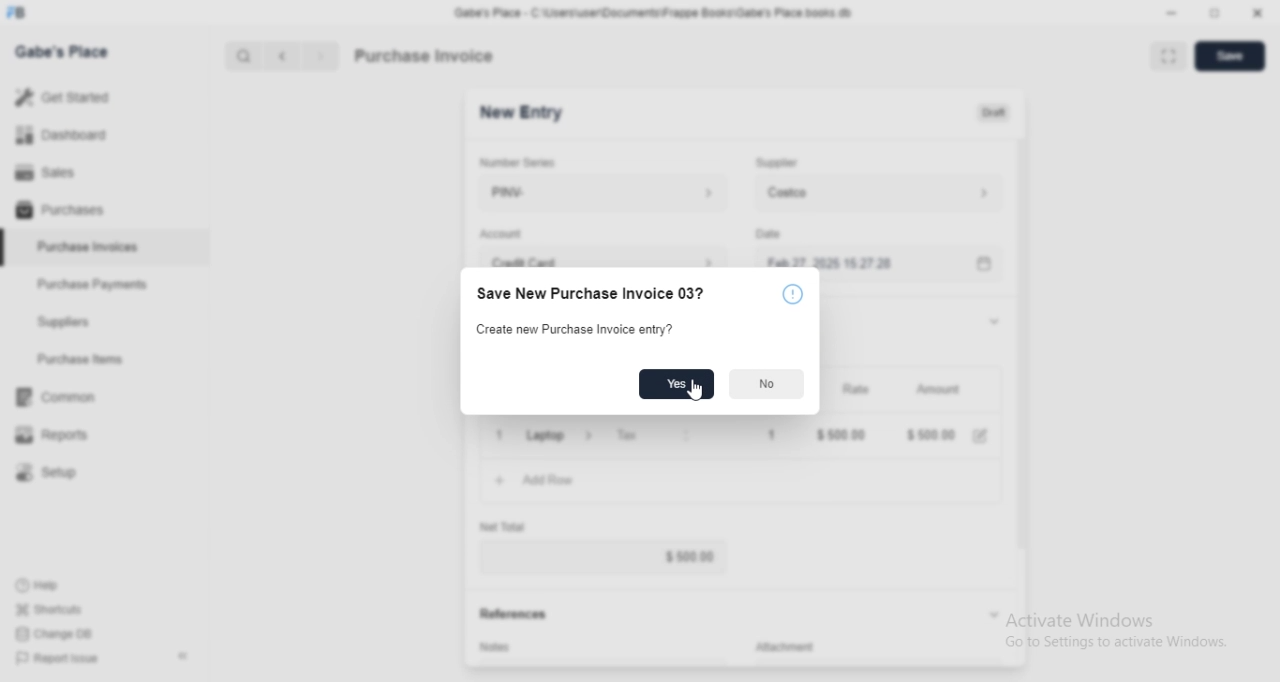 This screenshot has height=682, width=1280. What do you see at coordinates (501, 234) in the screenshot?
I see `Account` at bounding box center [501, 234].